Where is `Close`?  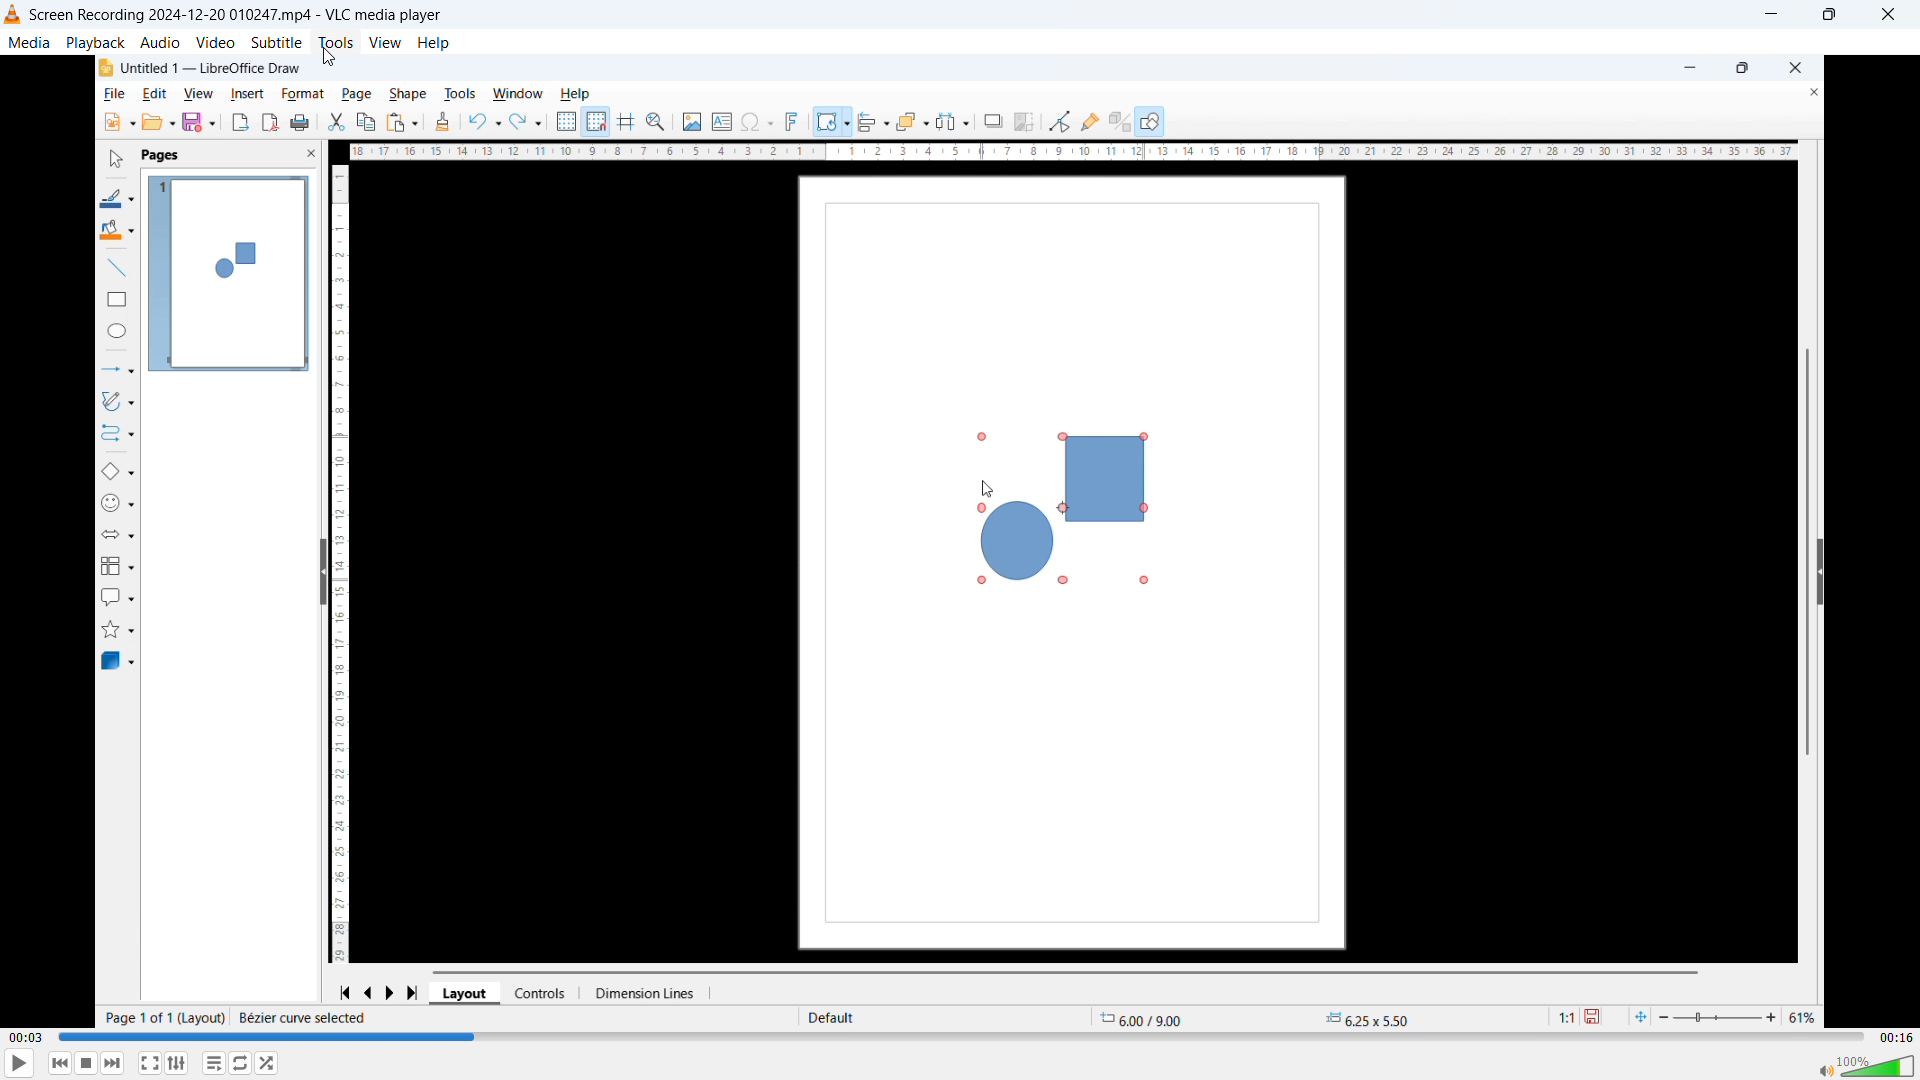
Close is located at coordinates (1892, 14).